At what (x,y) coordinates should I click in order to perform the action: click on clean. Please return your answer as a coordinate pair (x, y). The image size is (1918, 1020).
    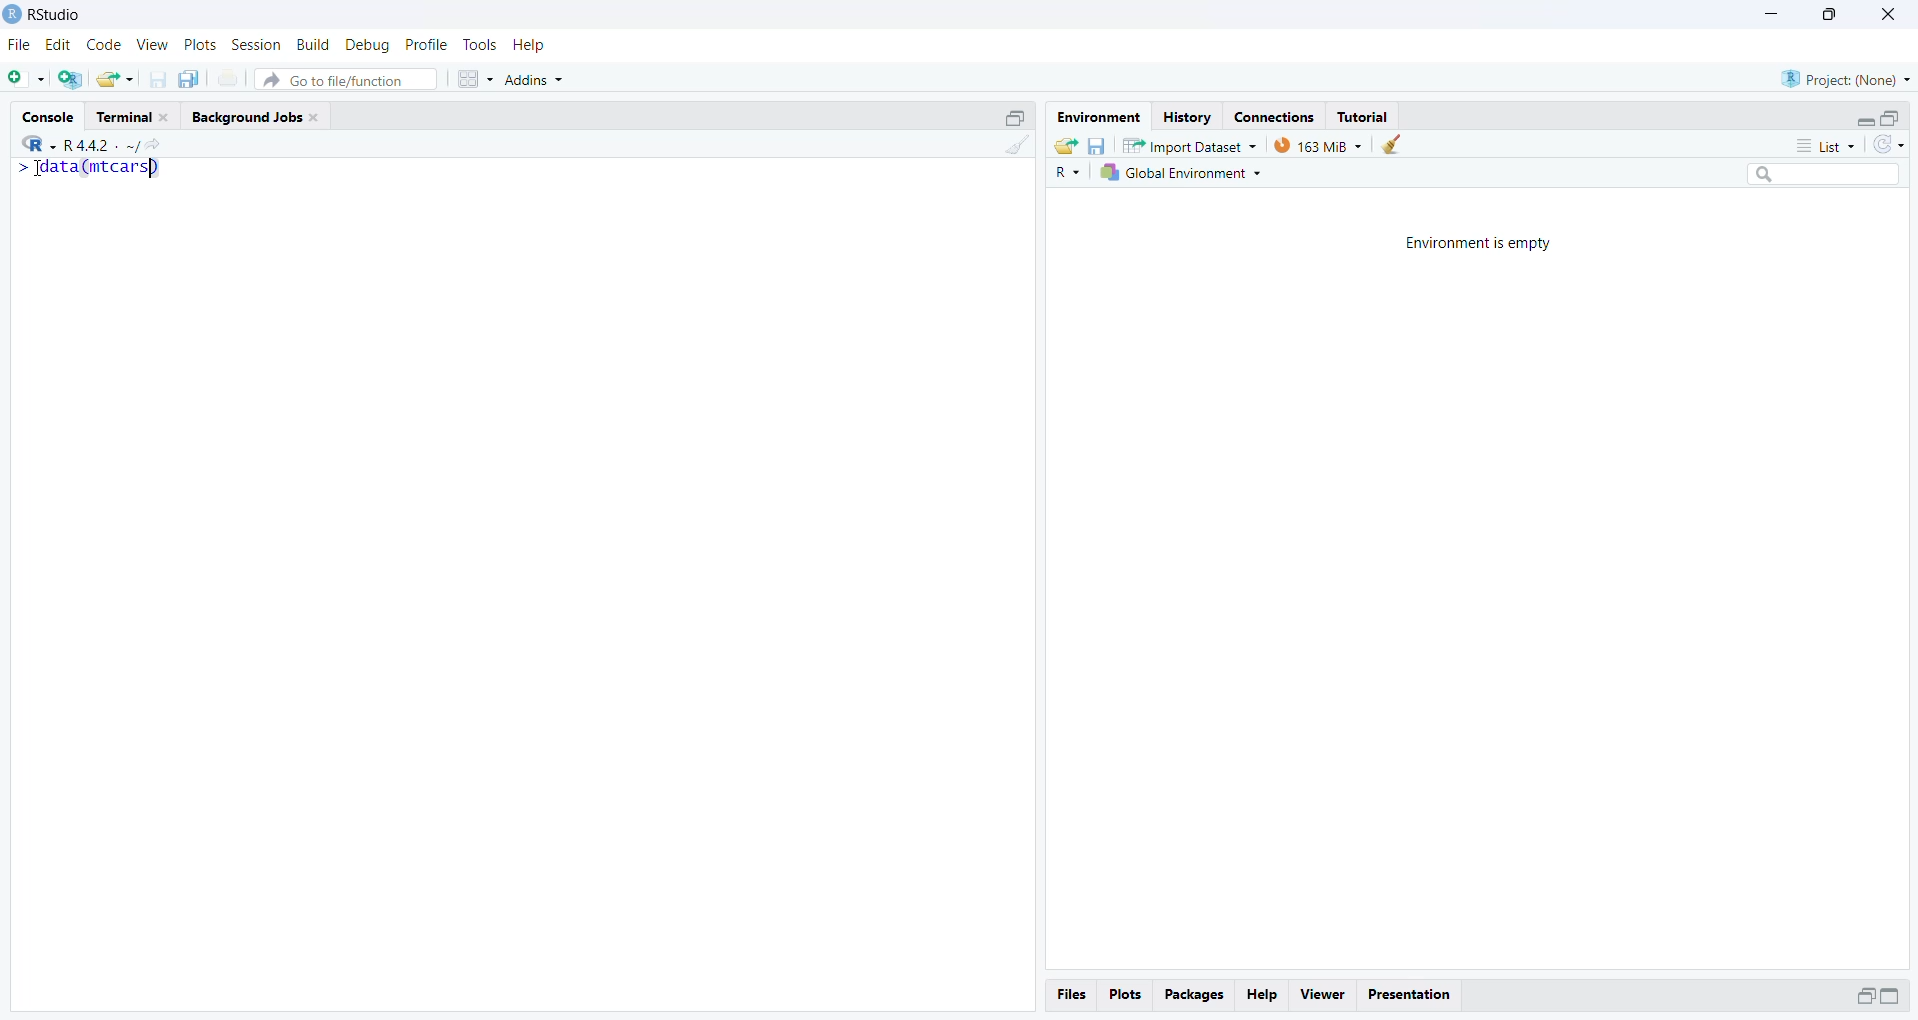
    Looking at the image, I should click on (1392, 144).